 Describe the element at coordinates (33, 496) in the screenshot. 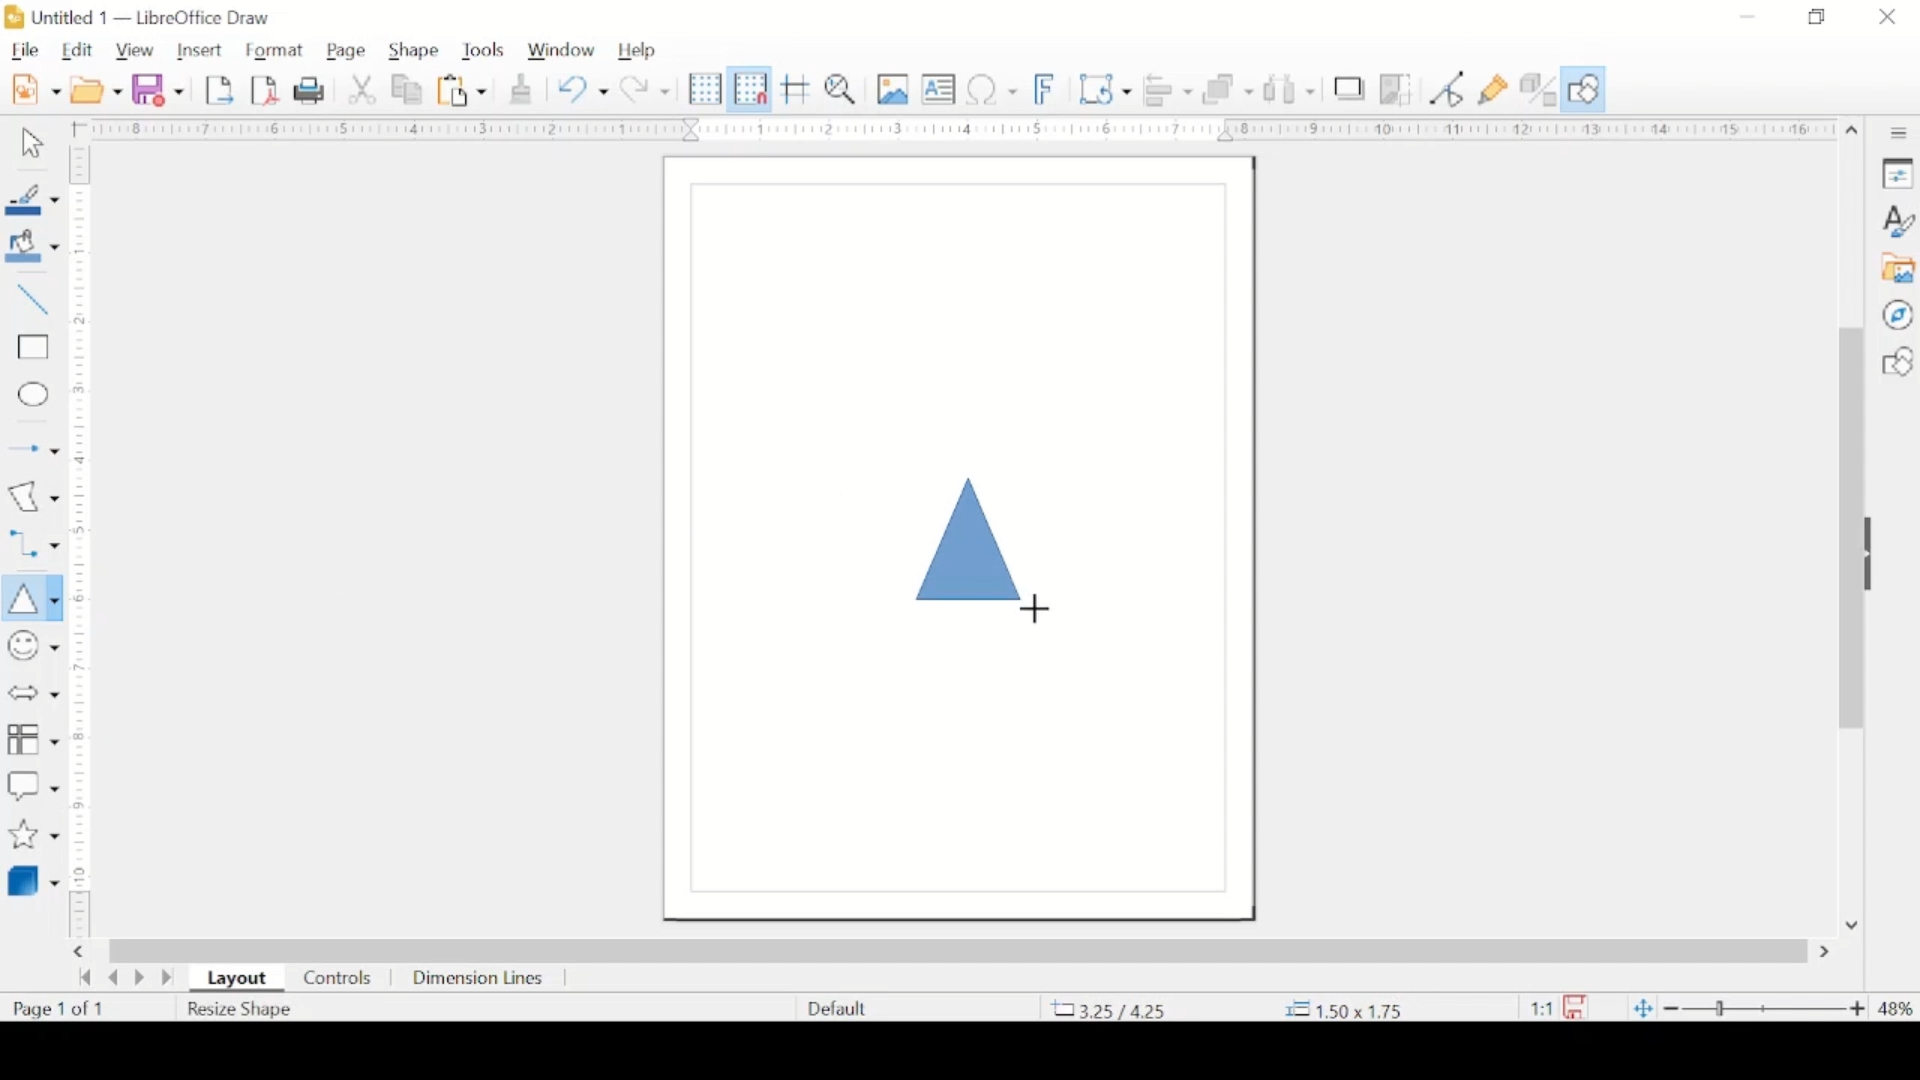

I see `insert curves and polygons` at that location.